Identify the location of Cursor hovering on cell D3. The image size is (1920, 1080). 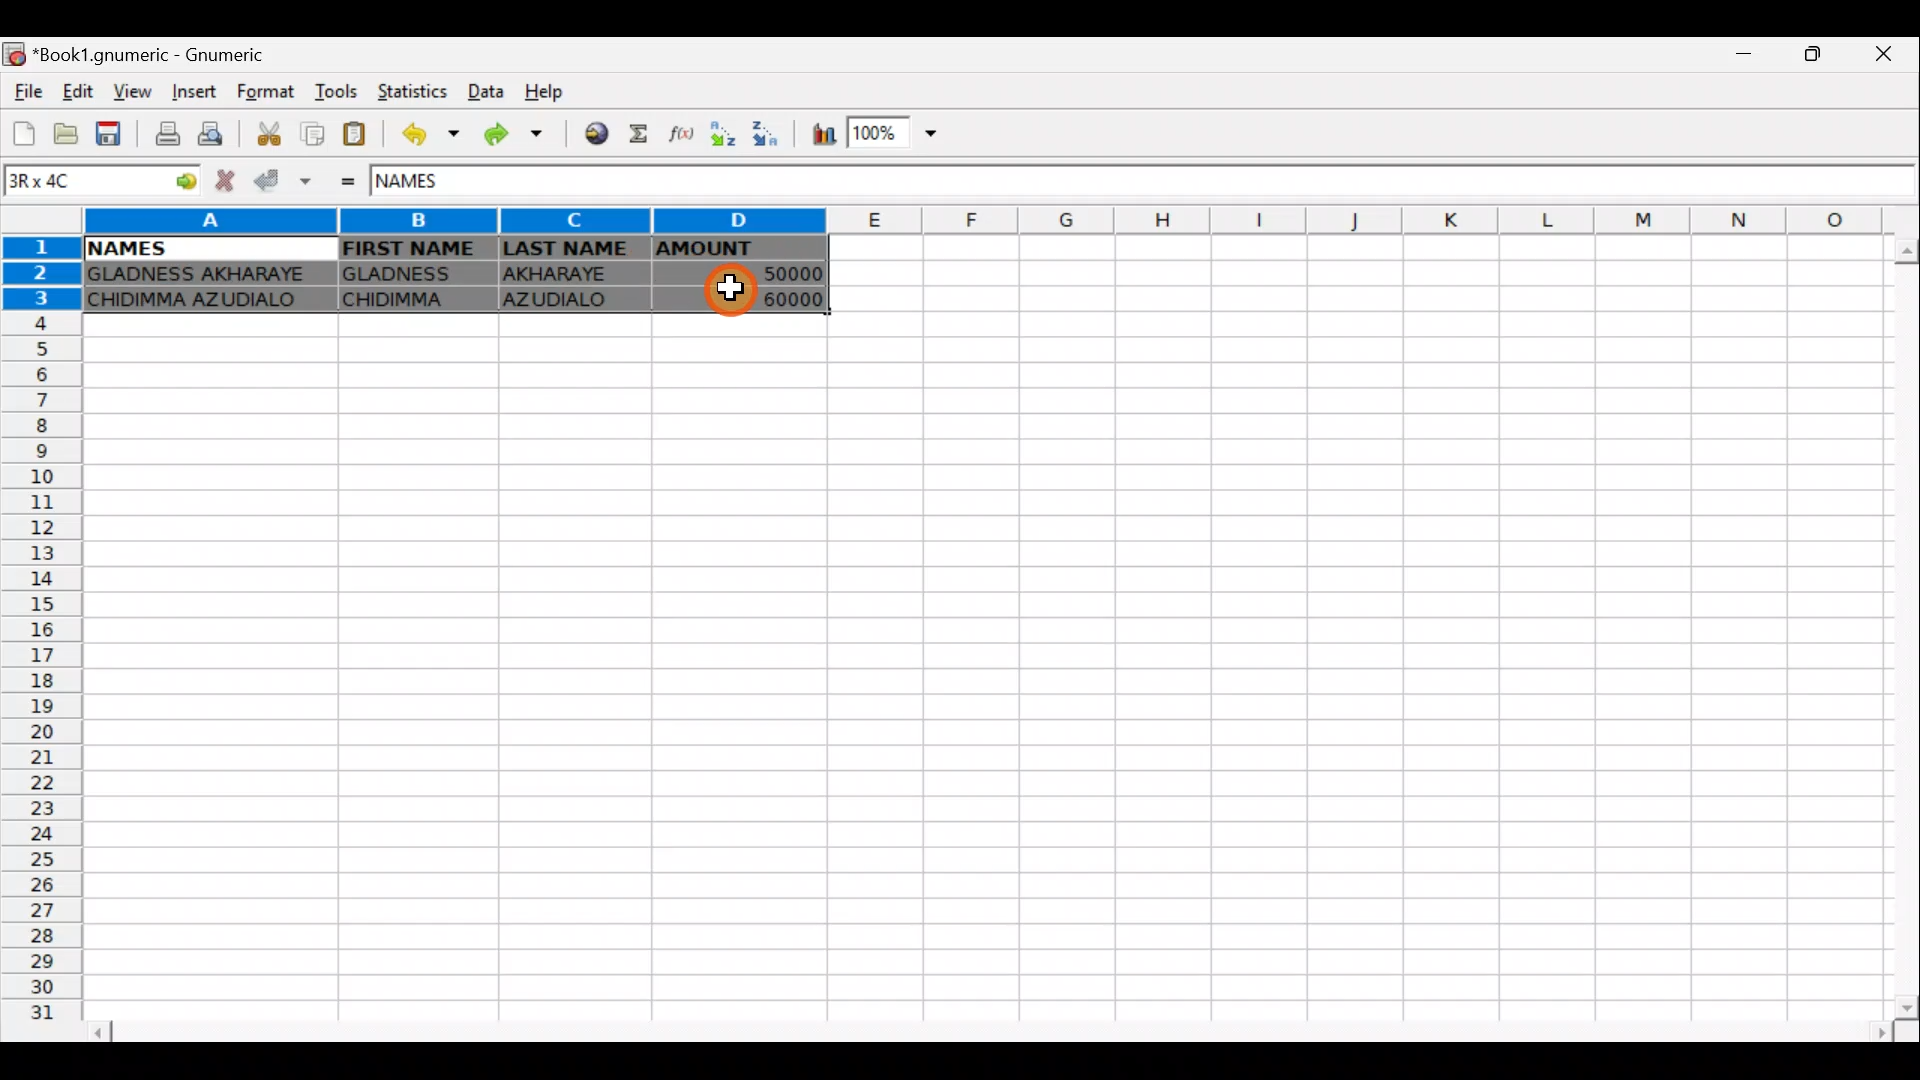
(722, 289).